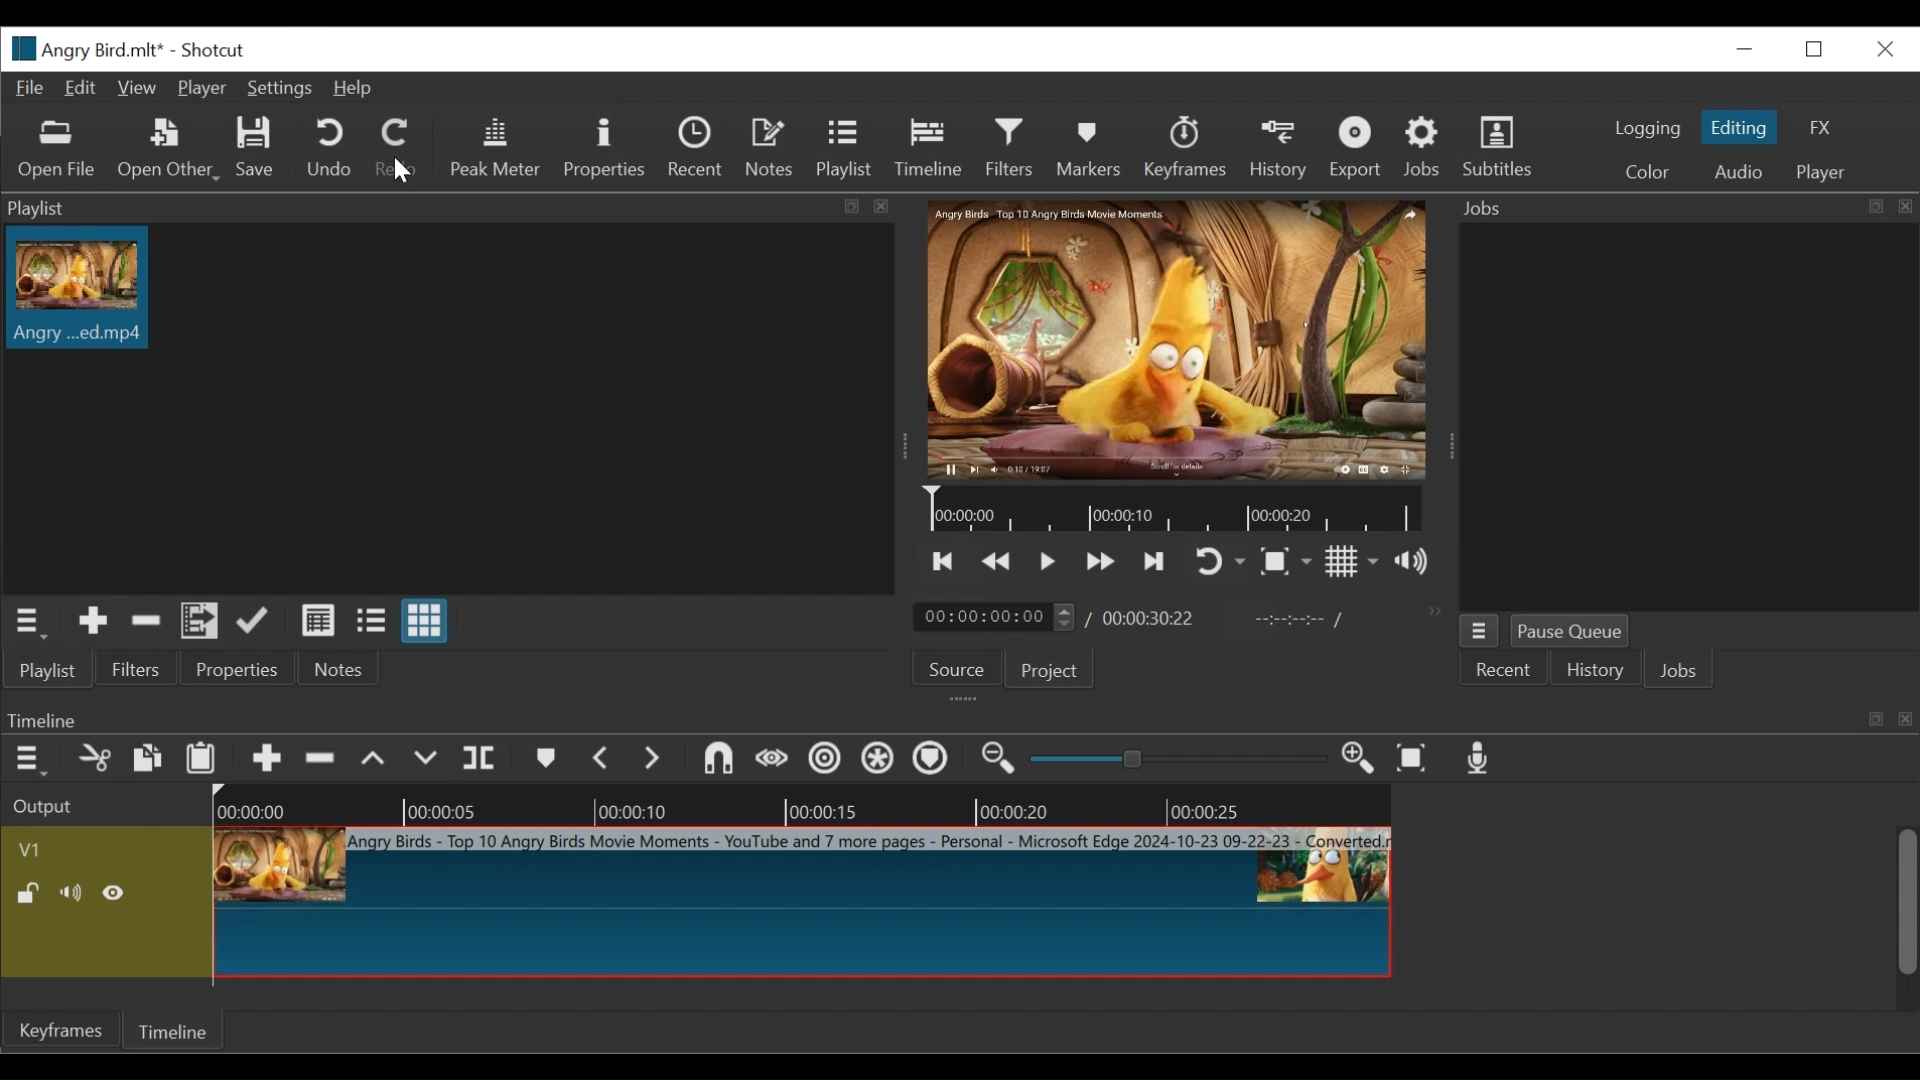  Describe the element at coordinates (319, 760) in the screenshot. I see `Ripple Delete` at that location.